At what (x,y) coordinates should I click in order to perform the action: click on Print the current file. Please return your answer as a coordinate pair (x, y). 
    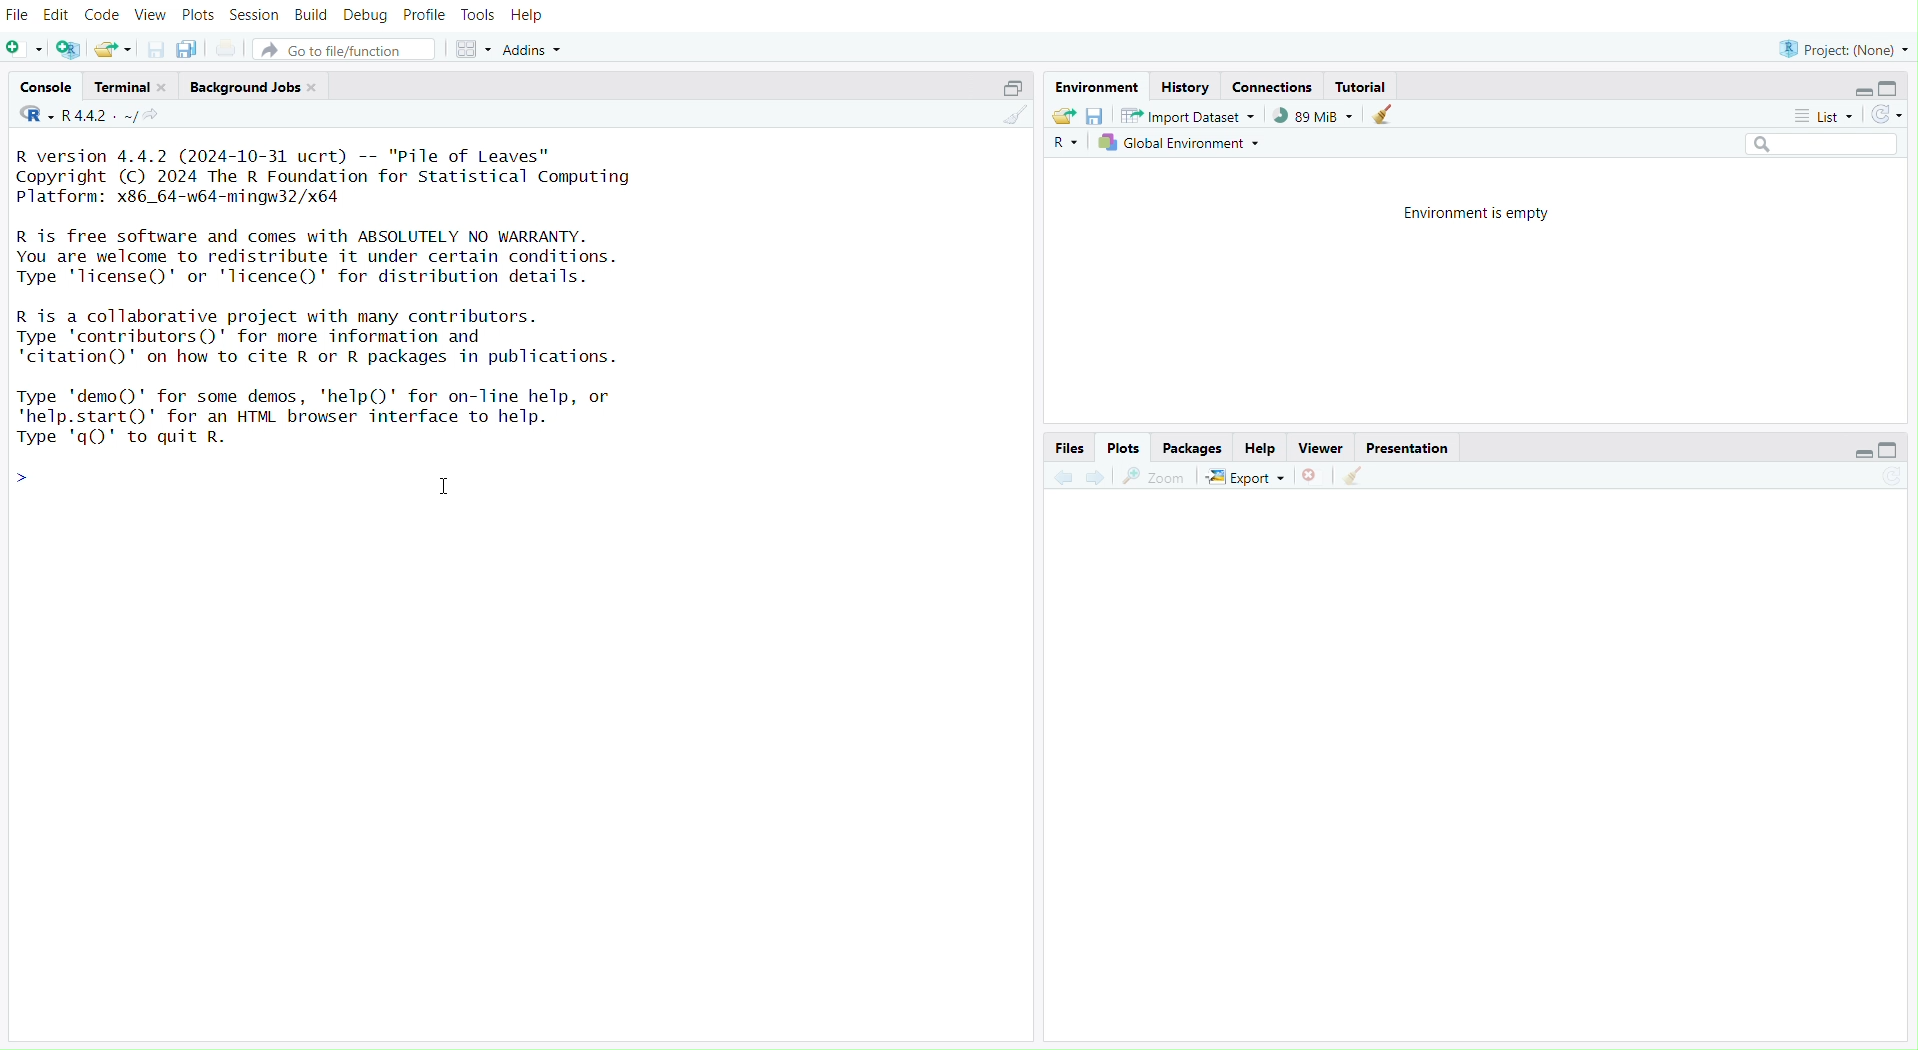
    Looking at the image, I should click on (224, 48).